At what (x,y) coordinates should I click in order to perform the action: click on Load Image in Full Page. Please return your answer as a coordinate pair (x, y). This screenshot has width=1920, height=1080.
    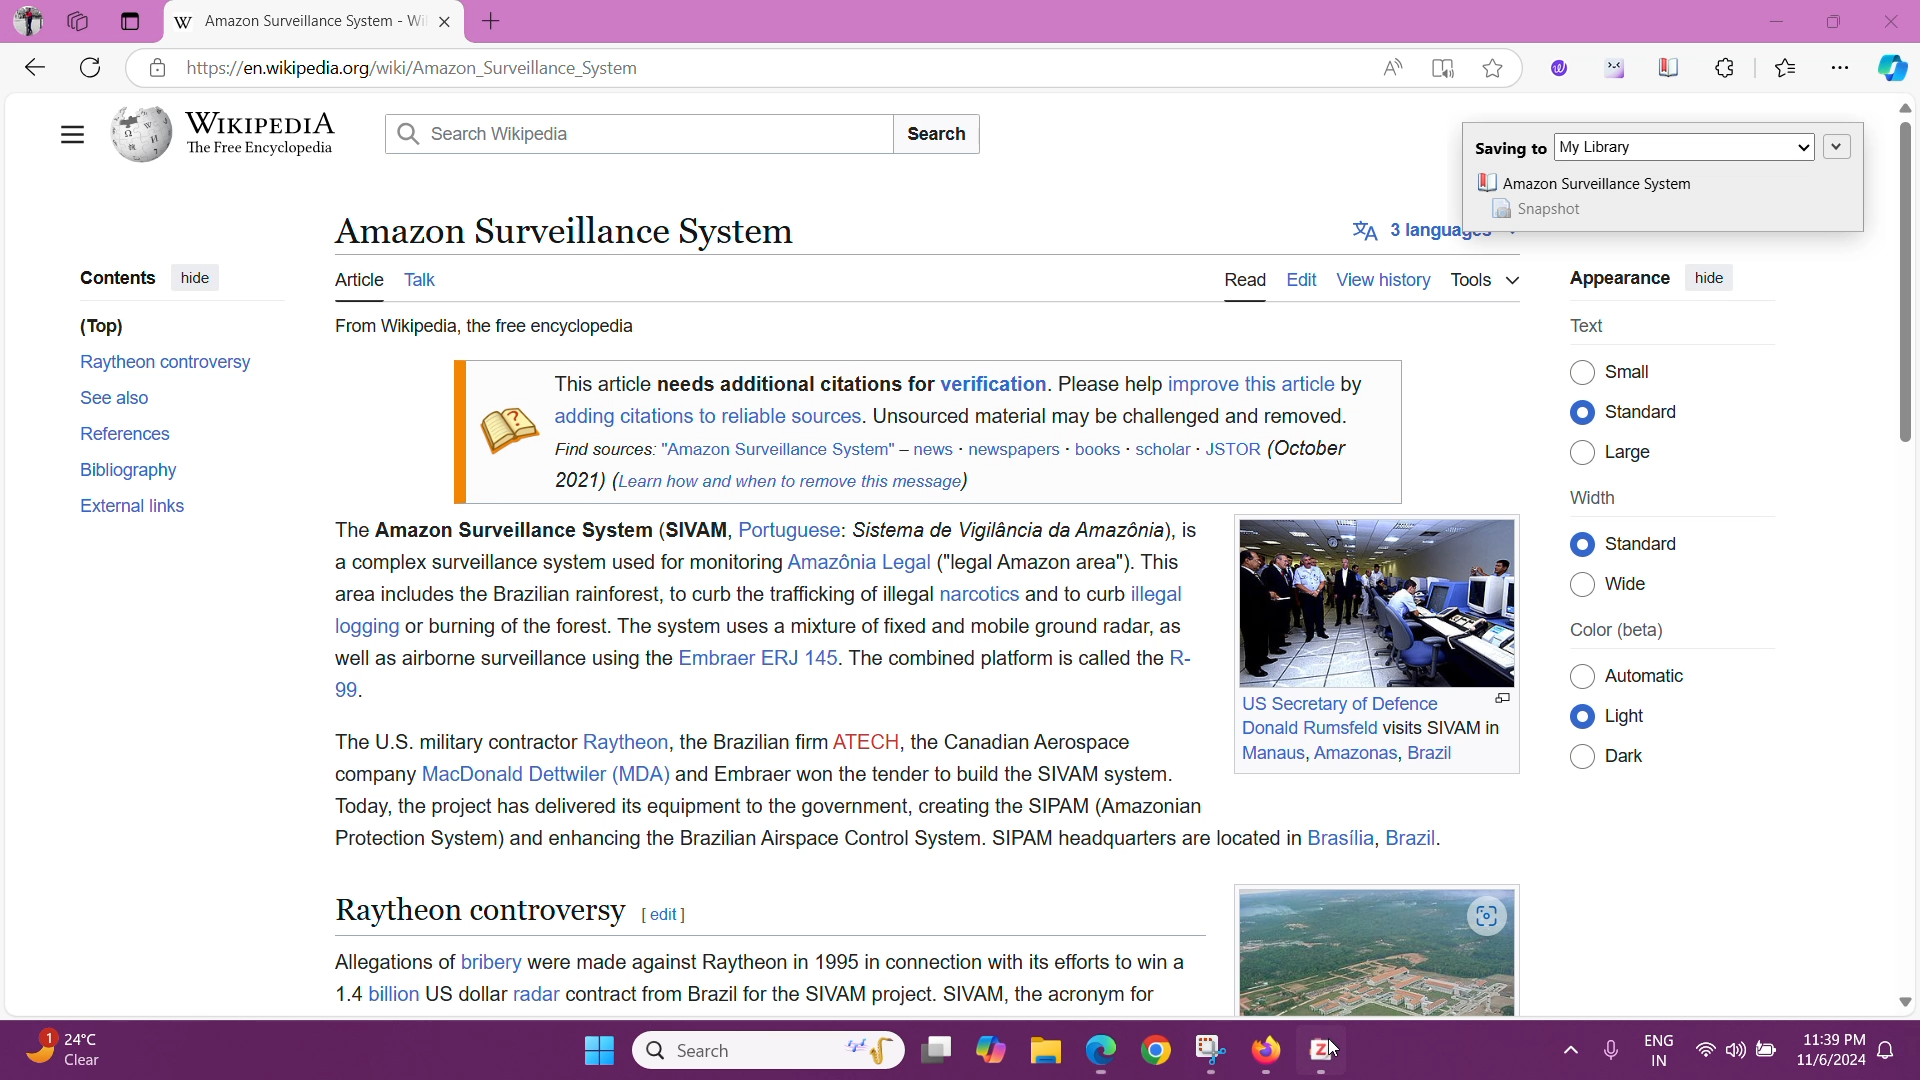
    Looking at the image, I should click on (1502, 700).